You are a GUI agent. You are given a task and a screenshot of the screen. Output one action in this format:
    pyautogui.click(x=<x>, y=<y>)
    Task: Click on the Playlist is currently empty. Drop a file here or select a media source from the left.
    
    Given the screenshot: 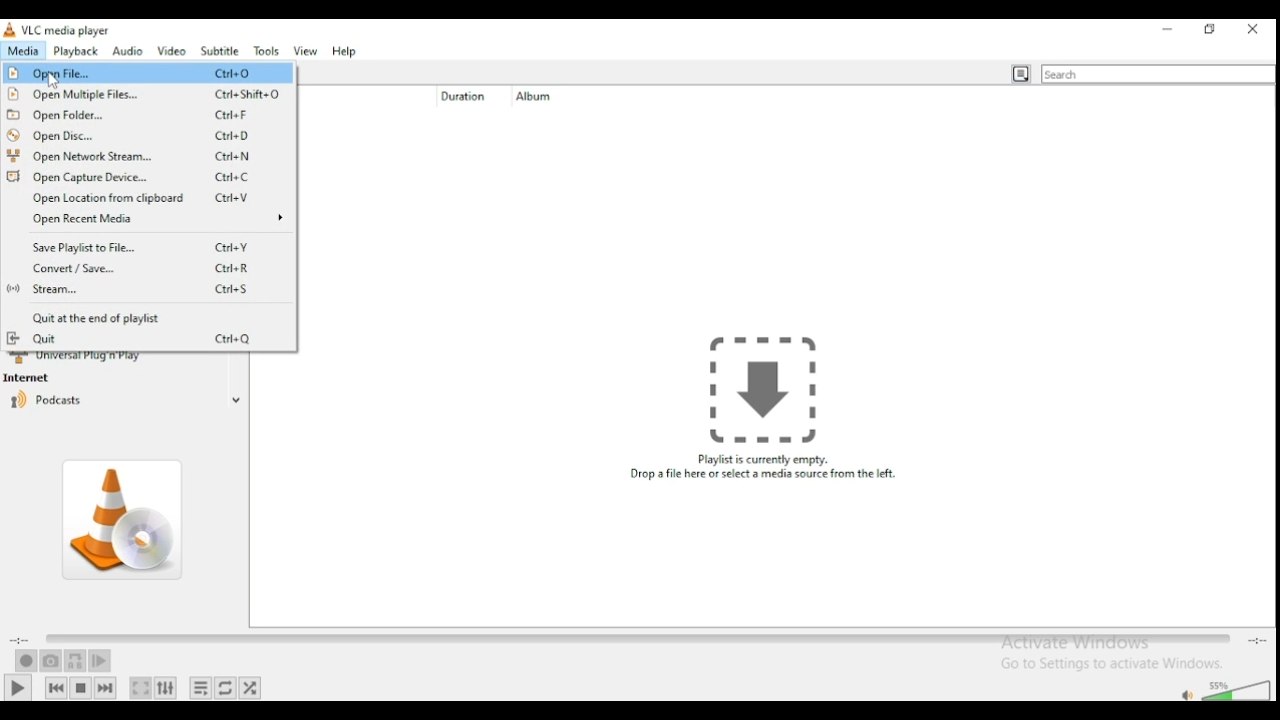 What is the action you would take?
    pyautogui.click(x=752, y=409)
    